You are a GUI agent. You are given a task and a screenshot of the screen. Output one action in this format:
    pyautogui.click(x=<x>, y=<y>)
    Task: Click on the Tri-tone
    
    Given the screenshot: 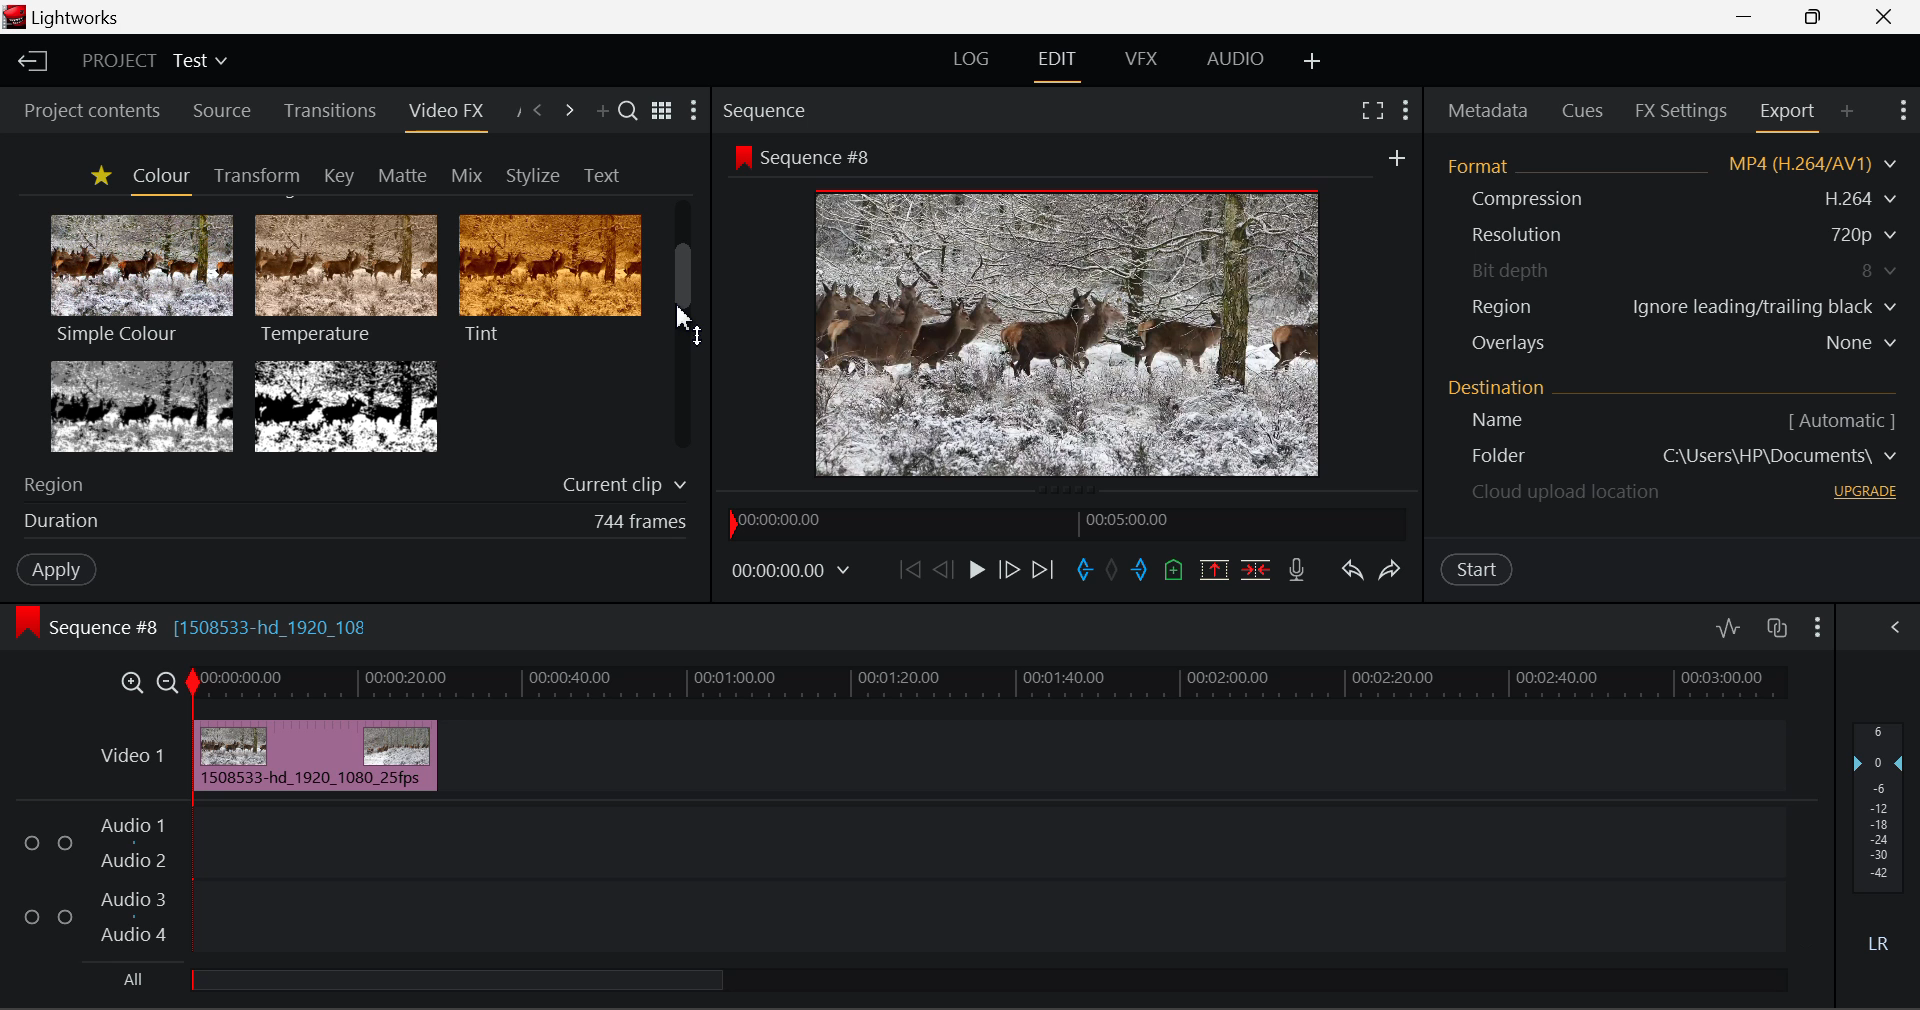 What is the action you would take?
    pyautogui.click(x=143, y=405)
    